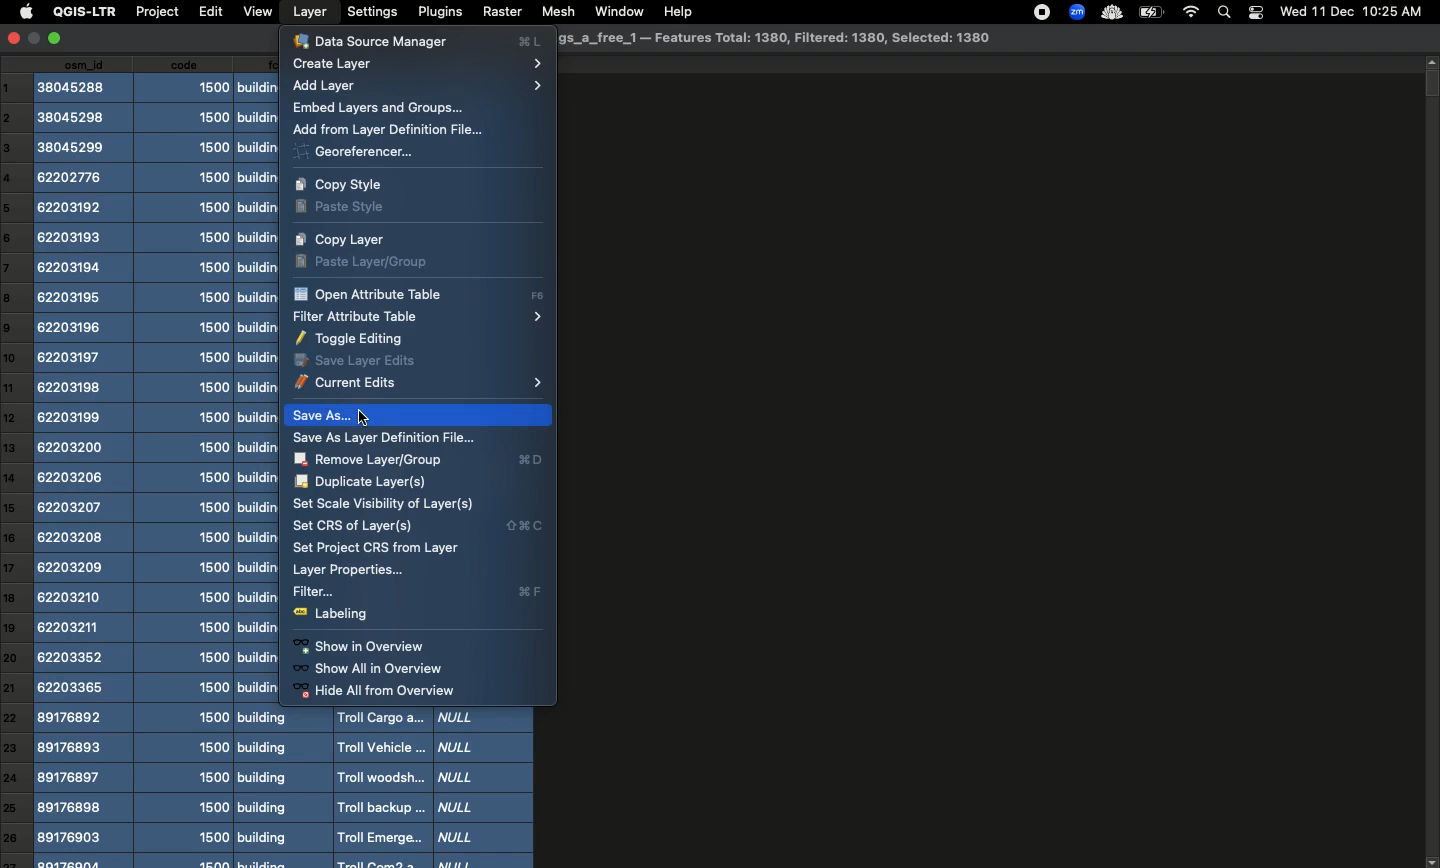 The height and width of the screenshot is (868, 1440). What do you see at coordinates (367, 417) in the screenshot?
I see `cursor` at bounding box center [367, 417].